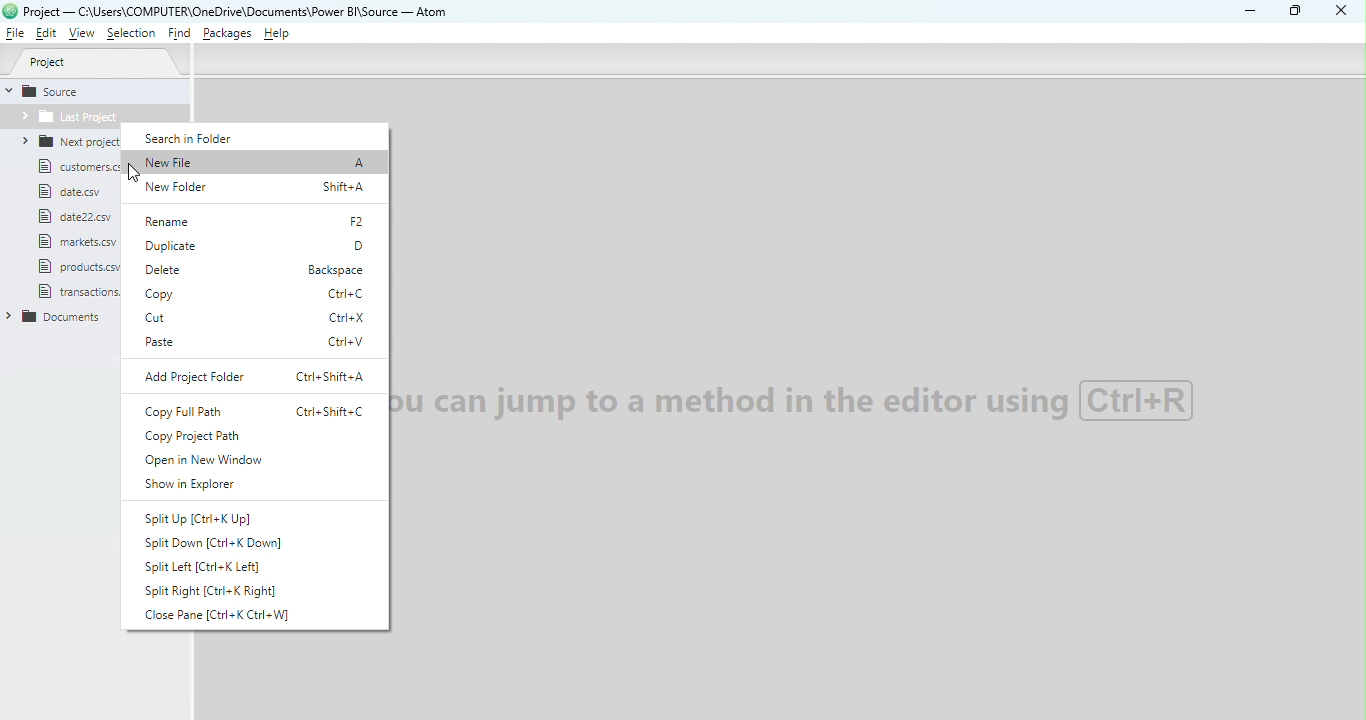 The image size is (1366, 720). I want to click on Copy project path, so click(233, 439).